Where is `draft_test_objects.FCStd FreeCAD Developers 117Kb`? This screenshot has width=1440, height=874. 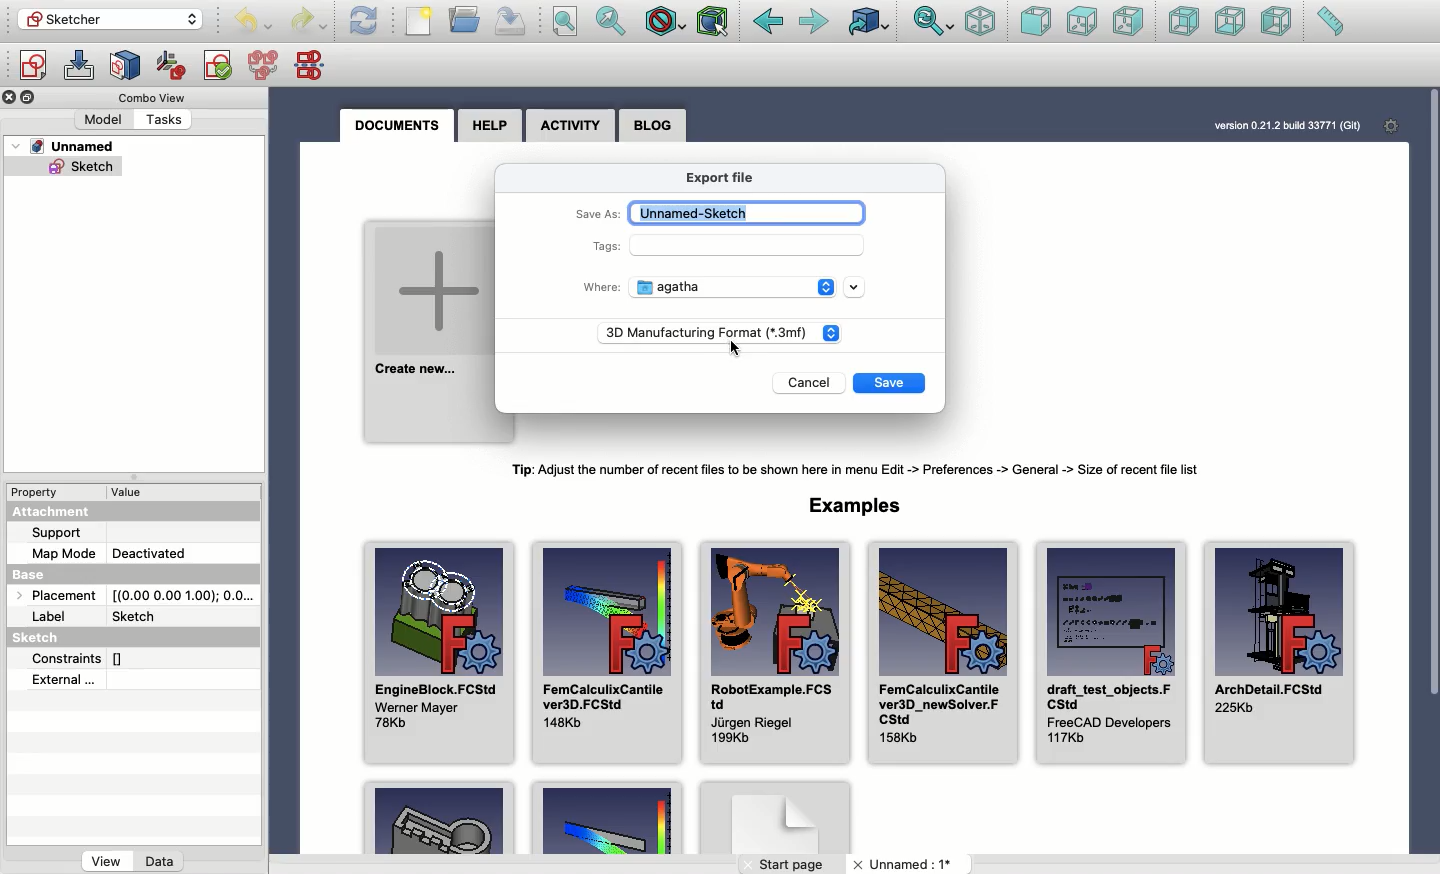 draft_test_objects.FCStd FreeCAD Developers 117Kb is located at coordinates (1111, 654).